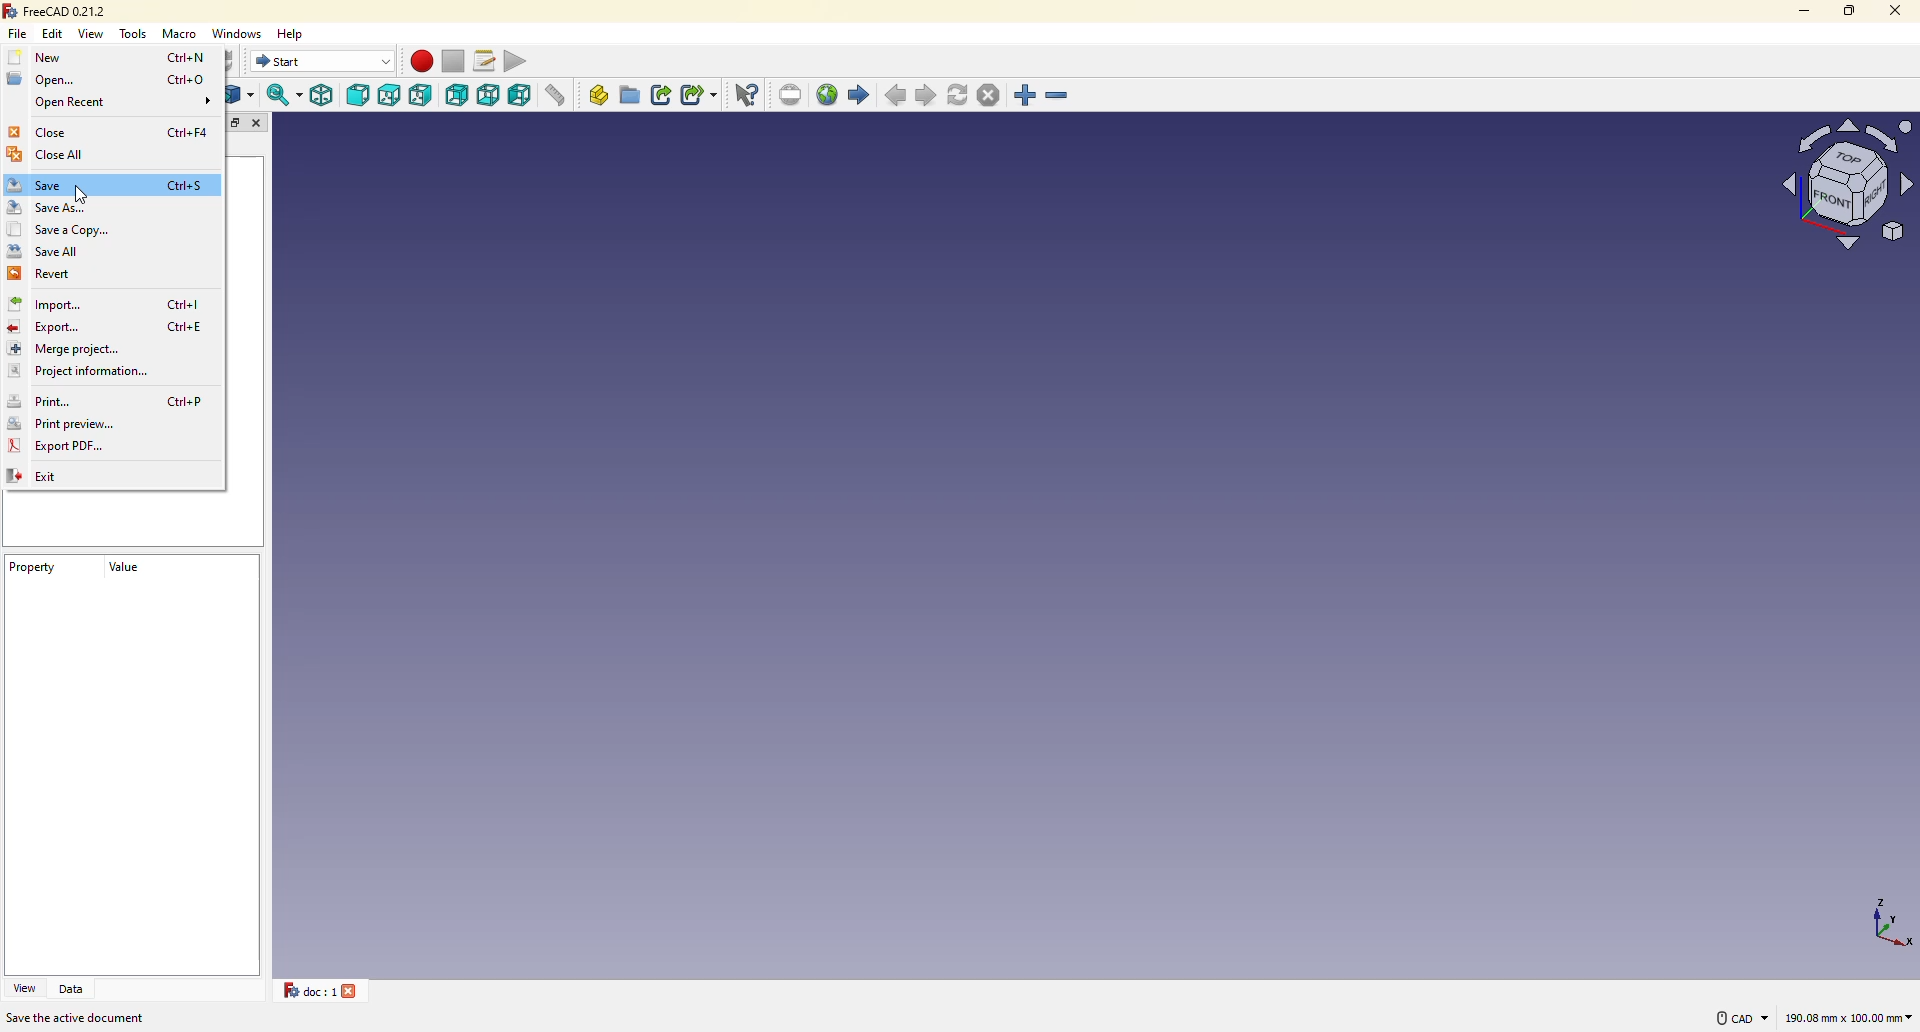 The image size is (1920, 1032). What do you see at coordinates (260, 125) in the screenshot?
I see `close` at bounding box center [260, 125].